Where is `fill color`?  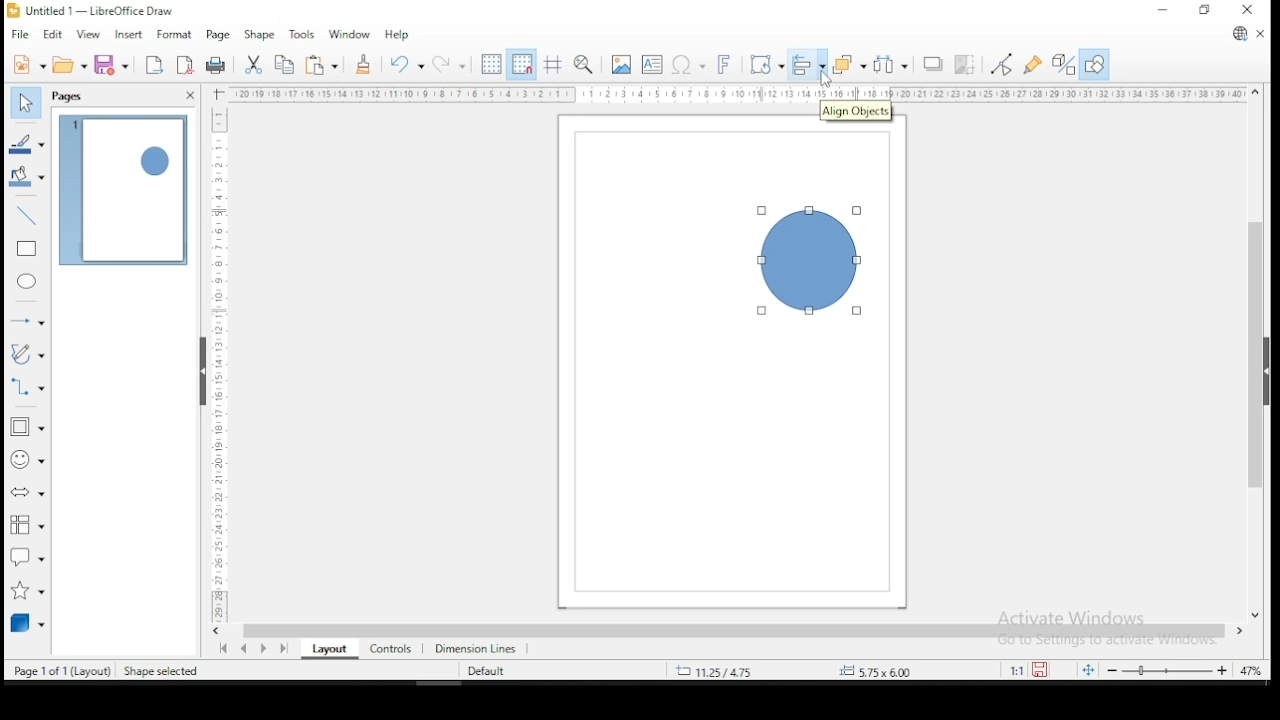 fill color is located at coordinates (28, 176).